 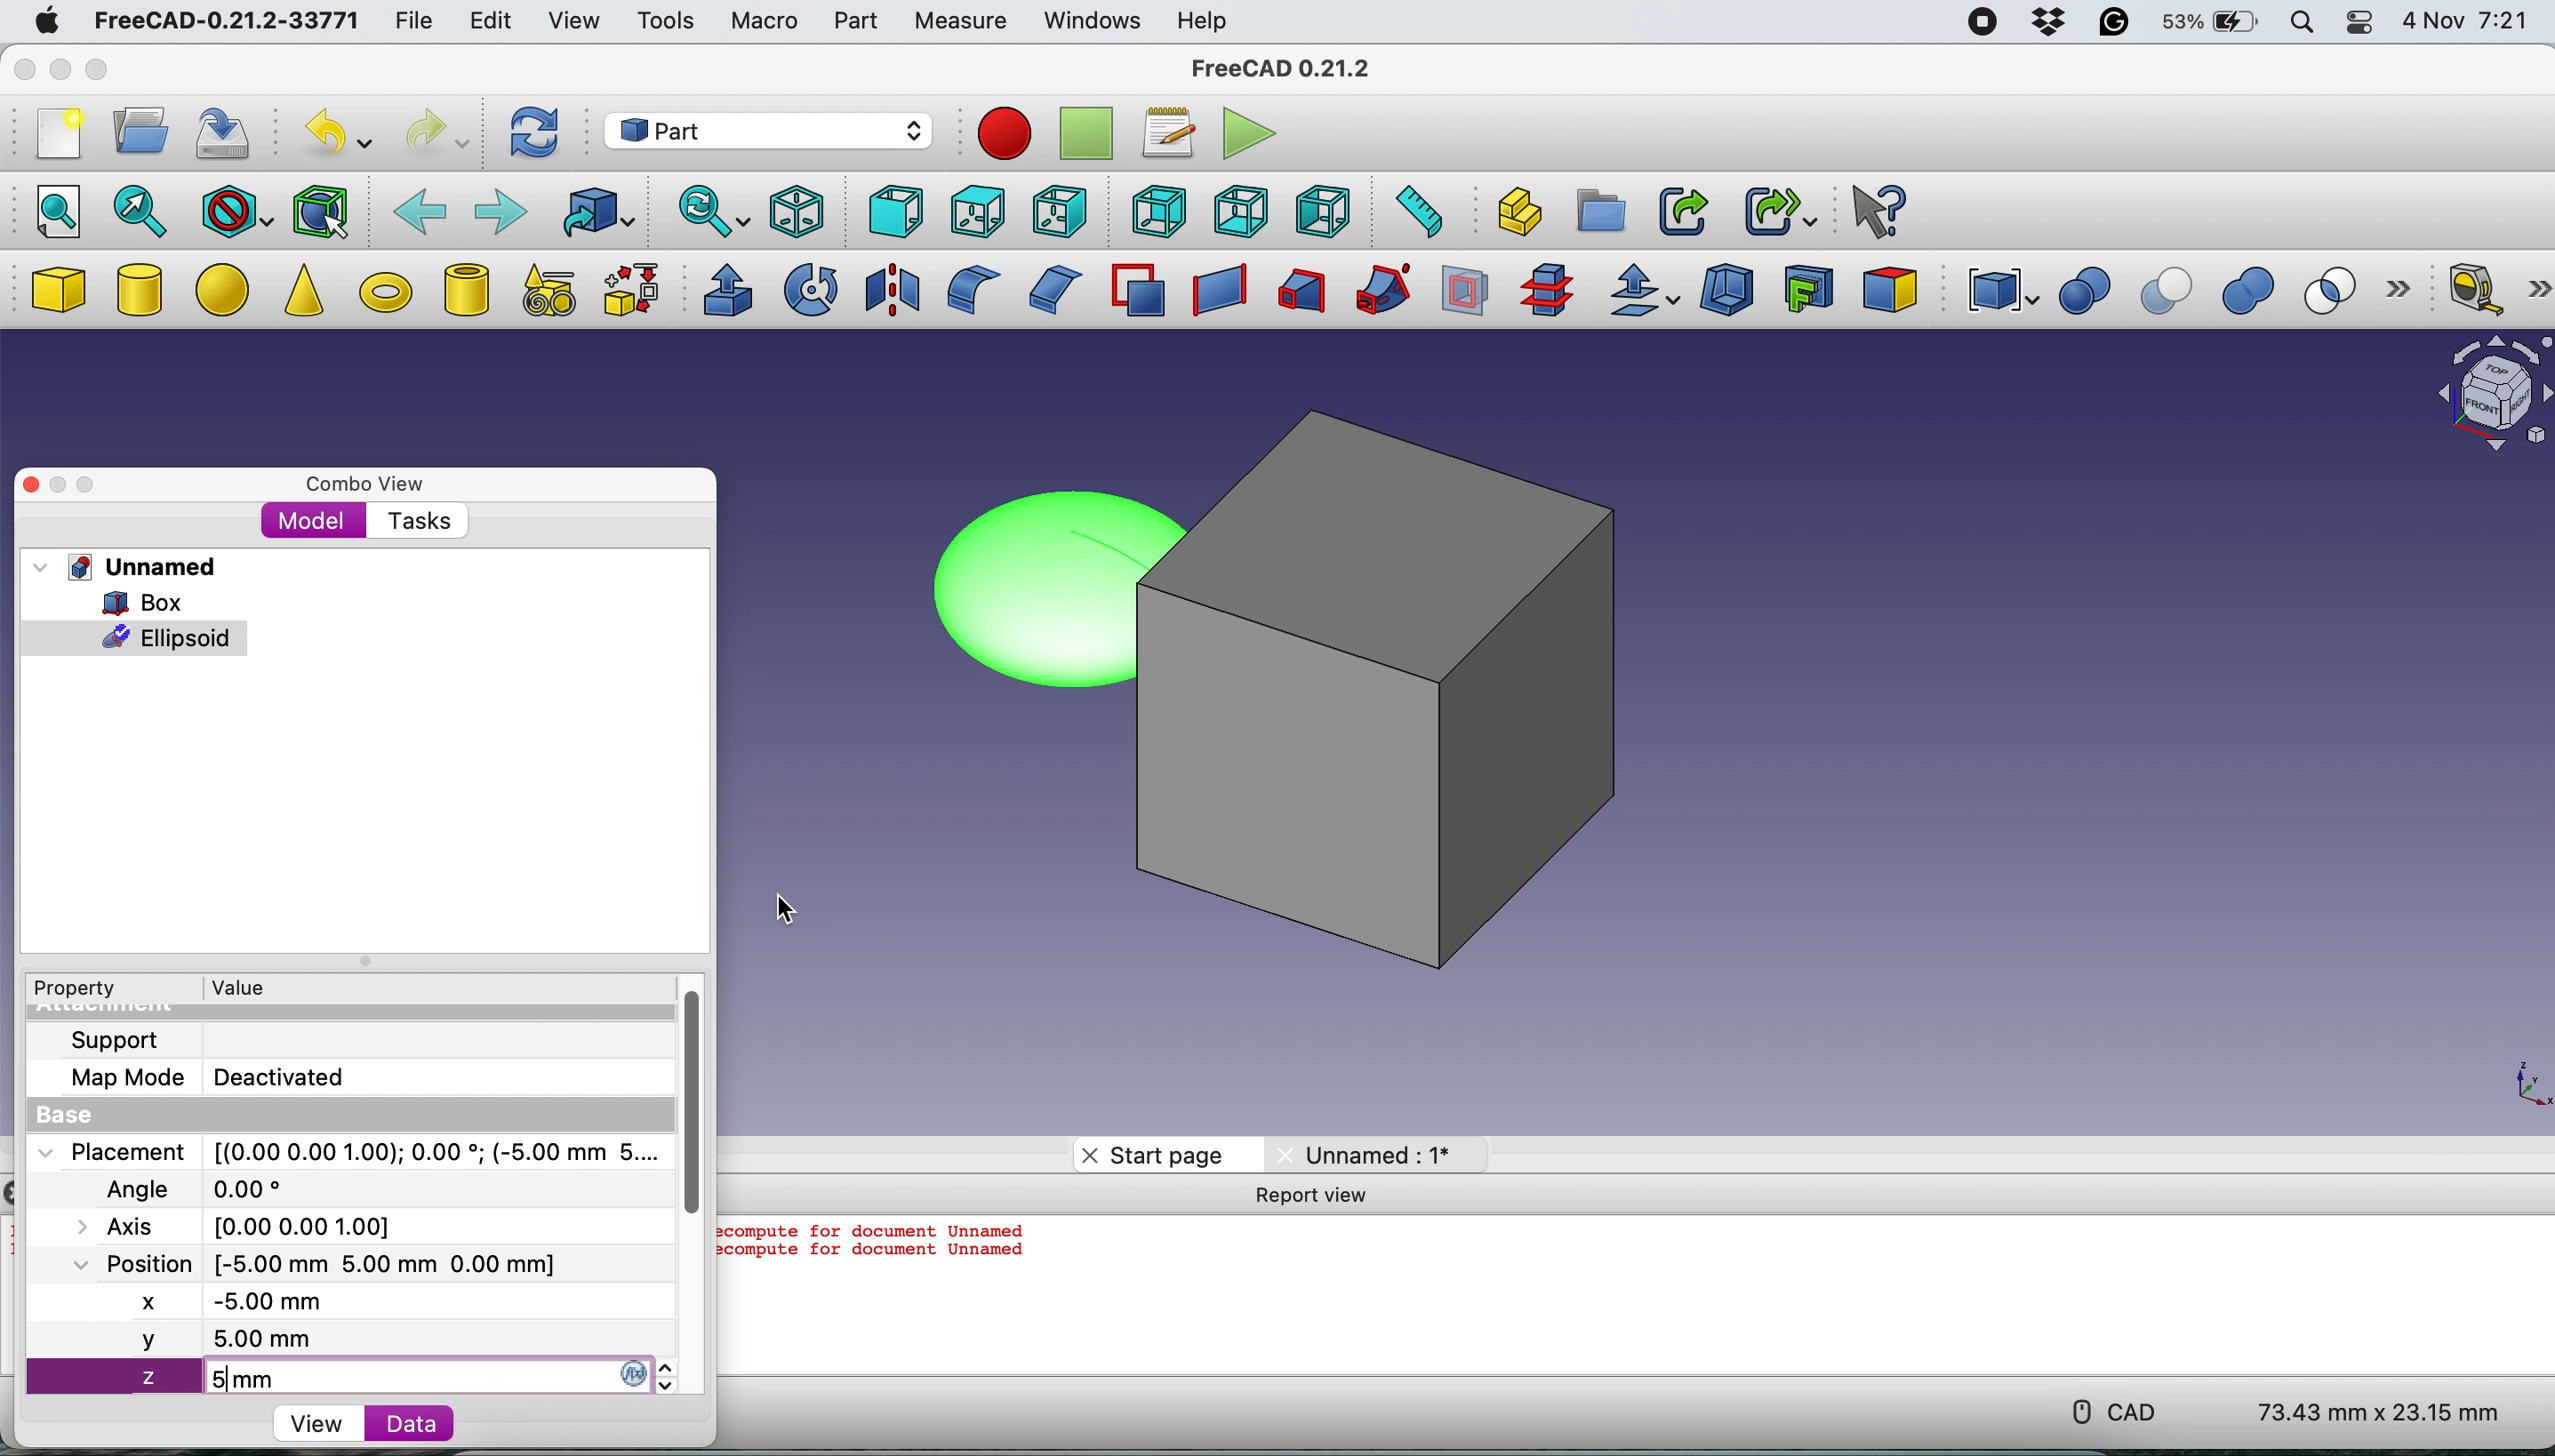 I want to click on save, so click(x=227, y=136).